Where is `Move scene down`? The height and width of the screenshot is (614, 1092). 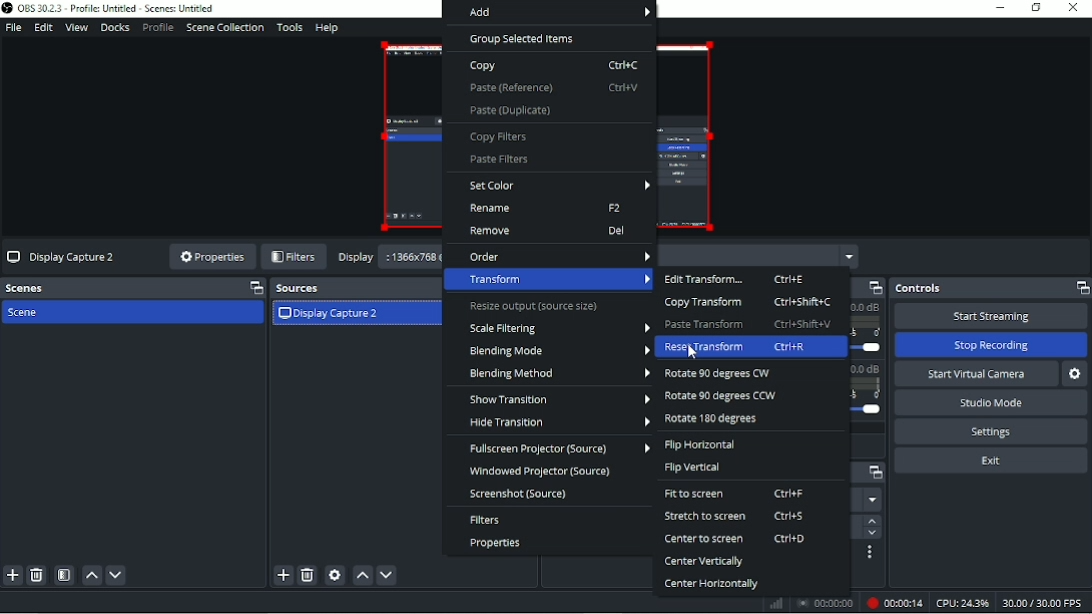
Move scene down is located at coordinates (116, 576).